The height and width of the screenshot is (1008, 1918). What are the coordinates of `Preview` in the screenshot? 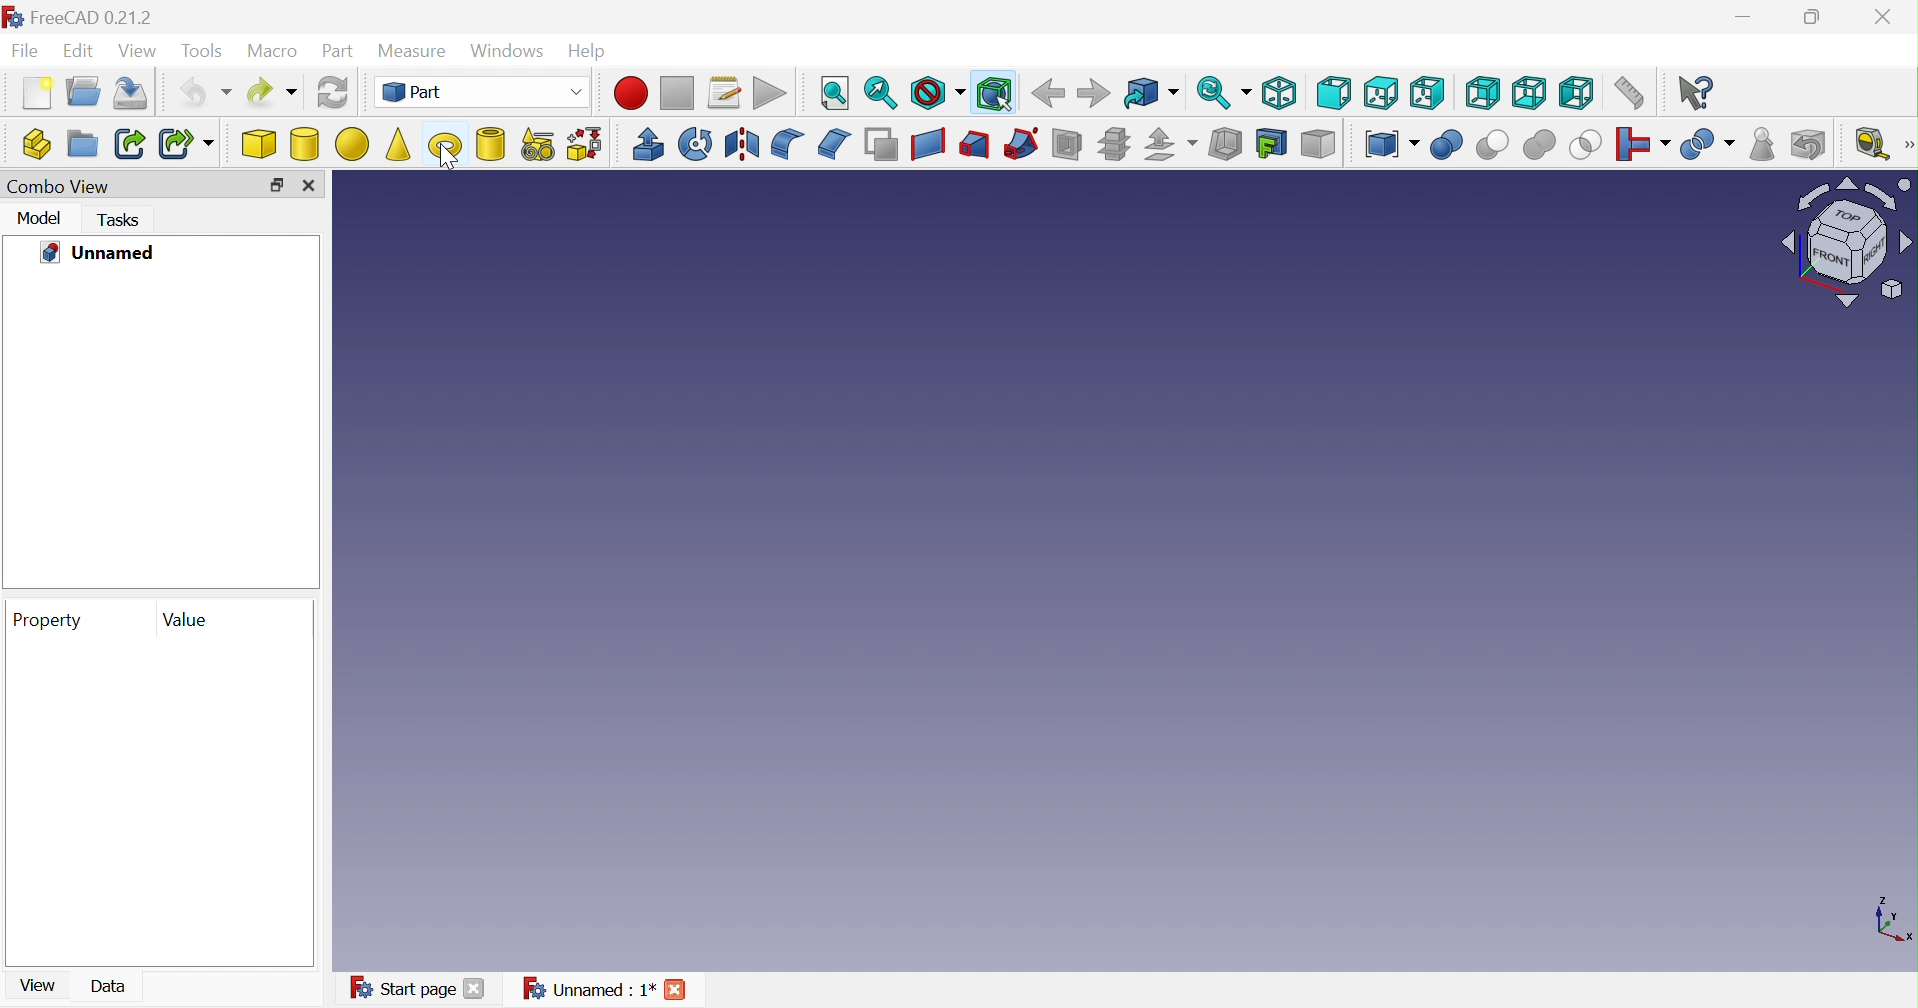 It's located at (158, 801).